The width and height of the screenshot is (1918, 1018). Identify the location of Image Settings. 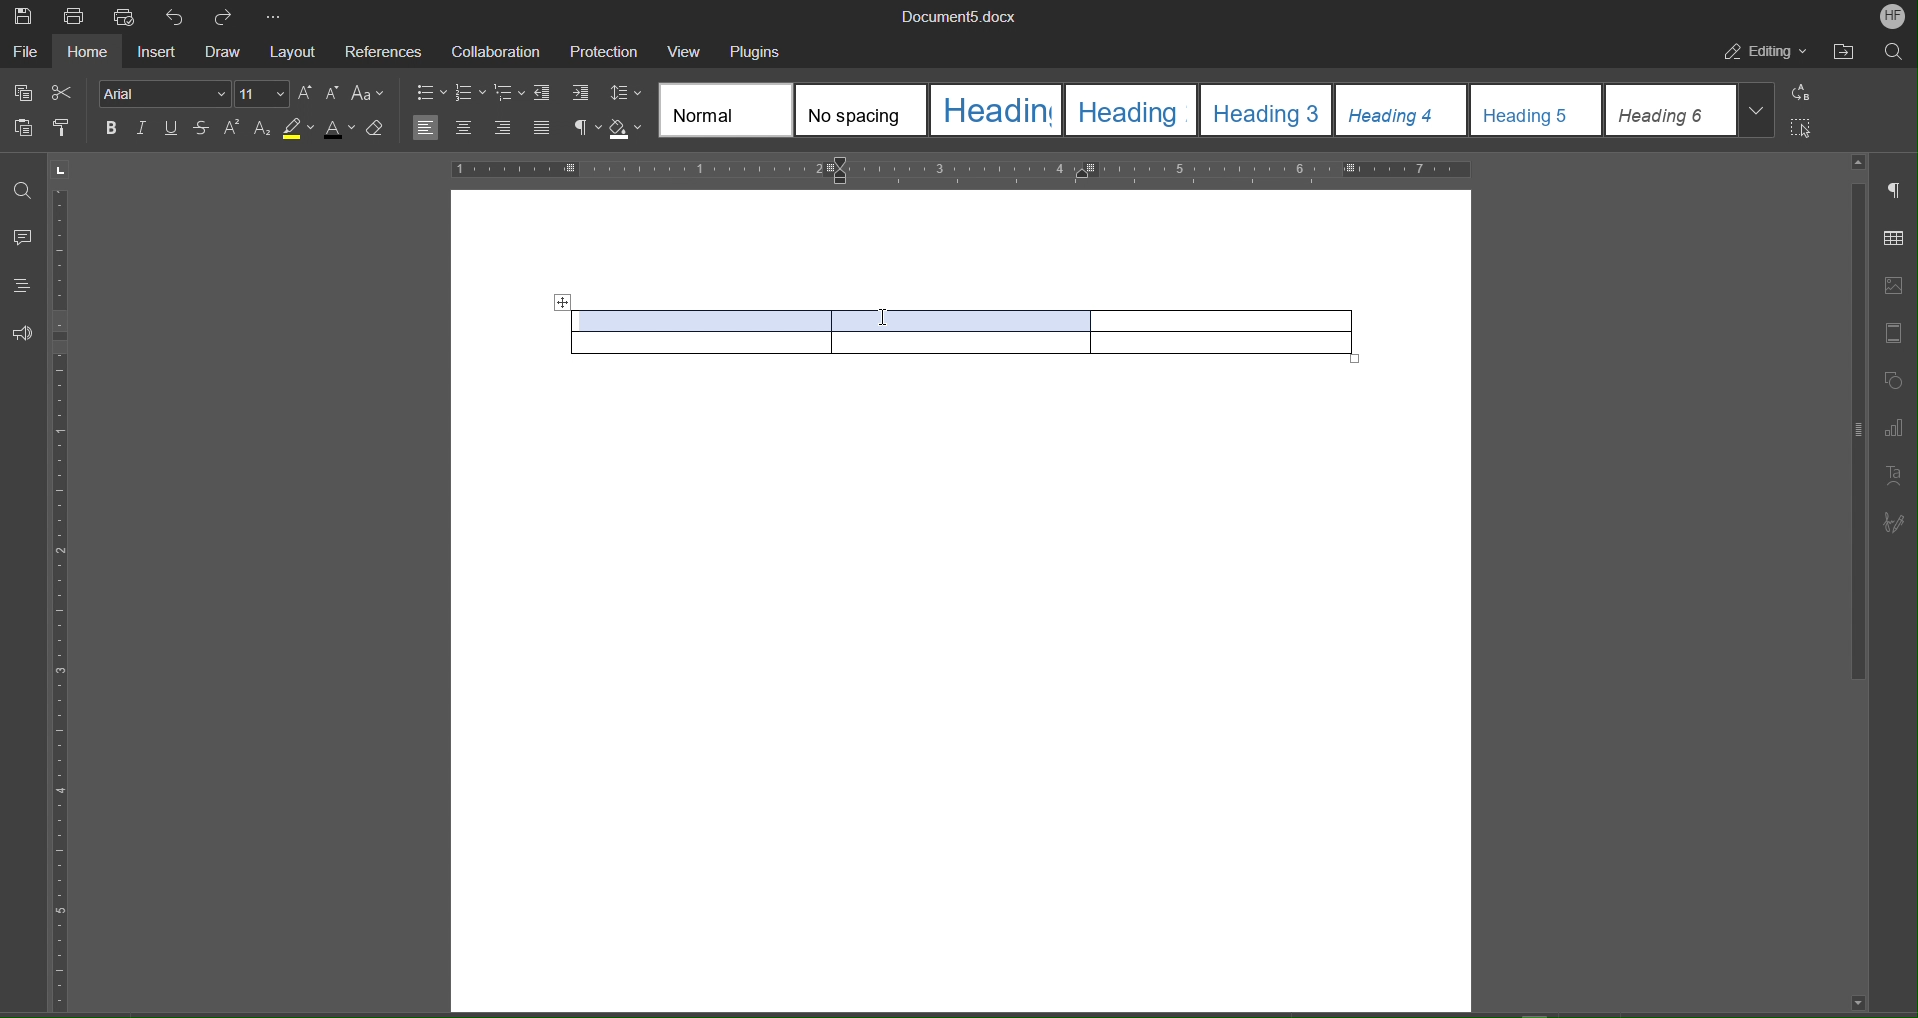
(1896, 280).